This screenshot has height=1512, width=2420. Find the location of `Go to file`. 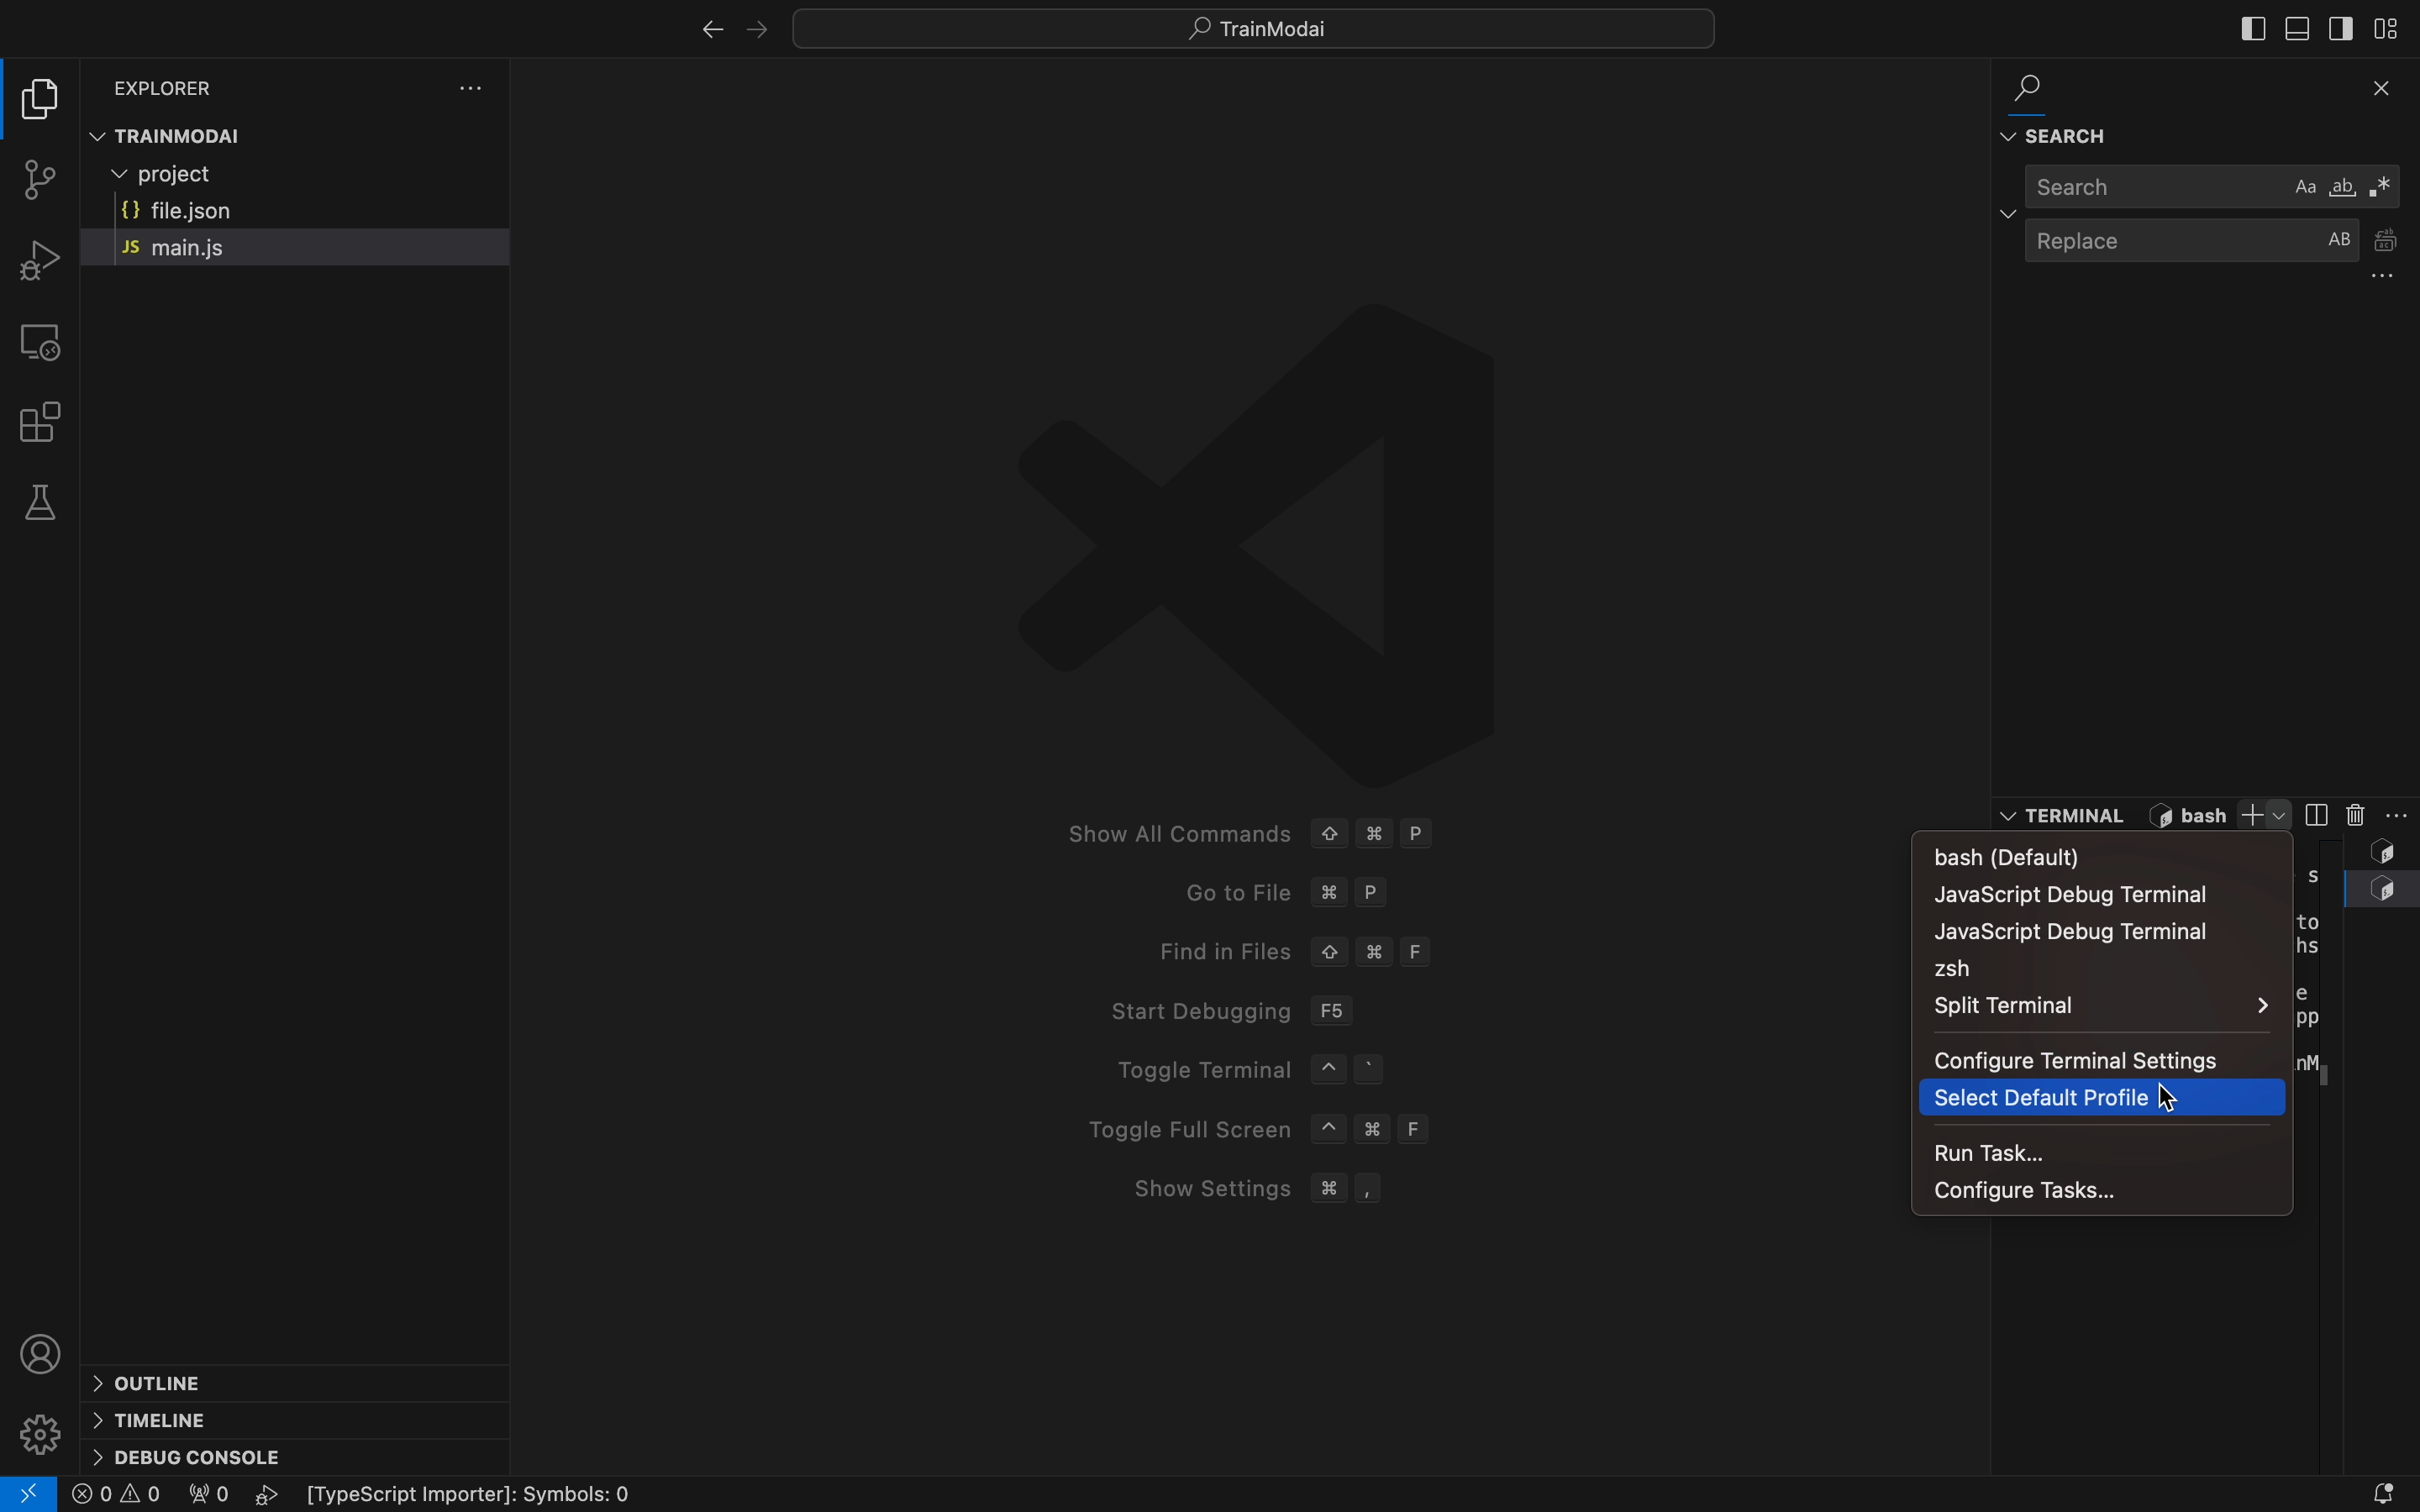

Go to file is located at coordinates (1387, 895).